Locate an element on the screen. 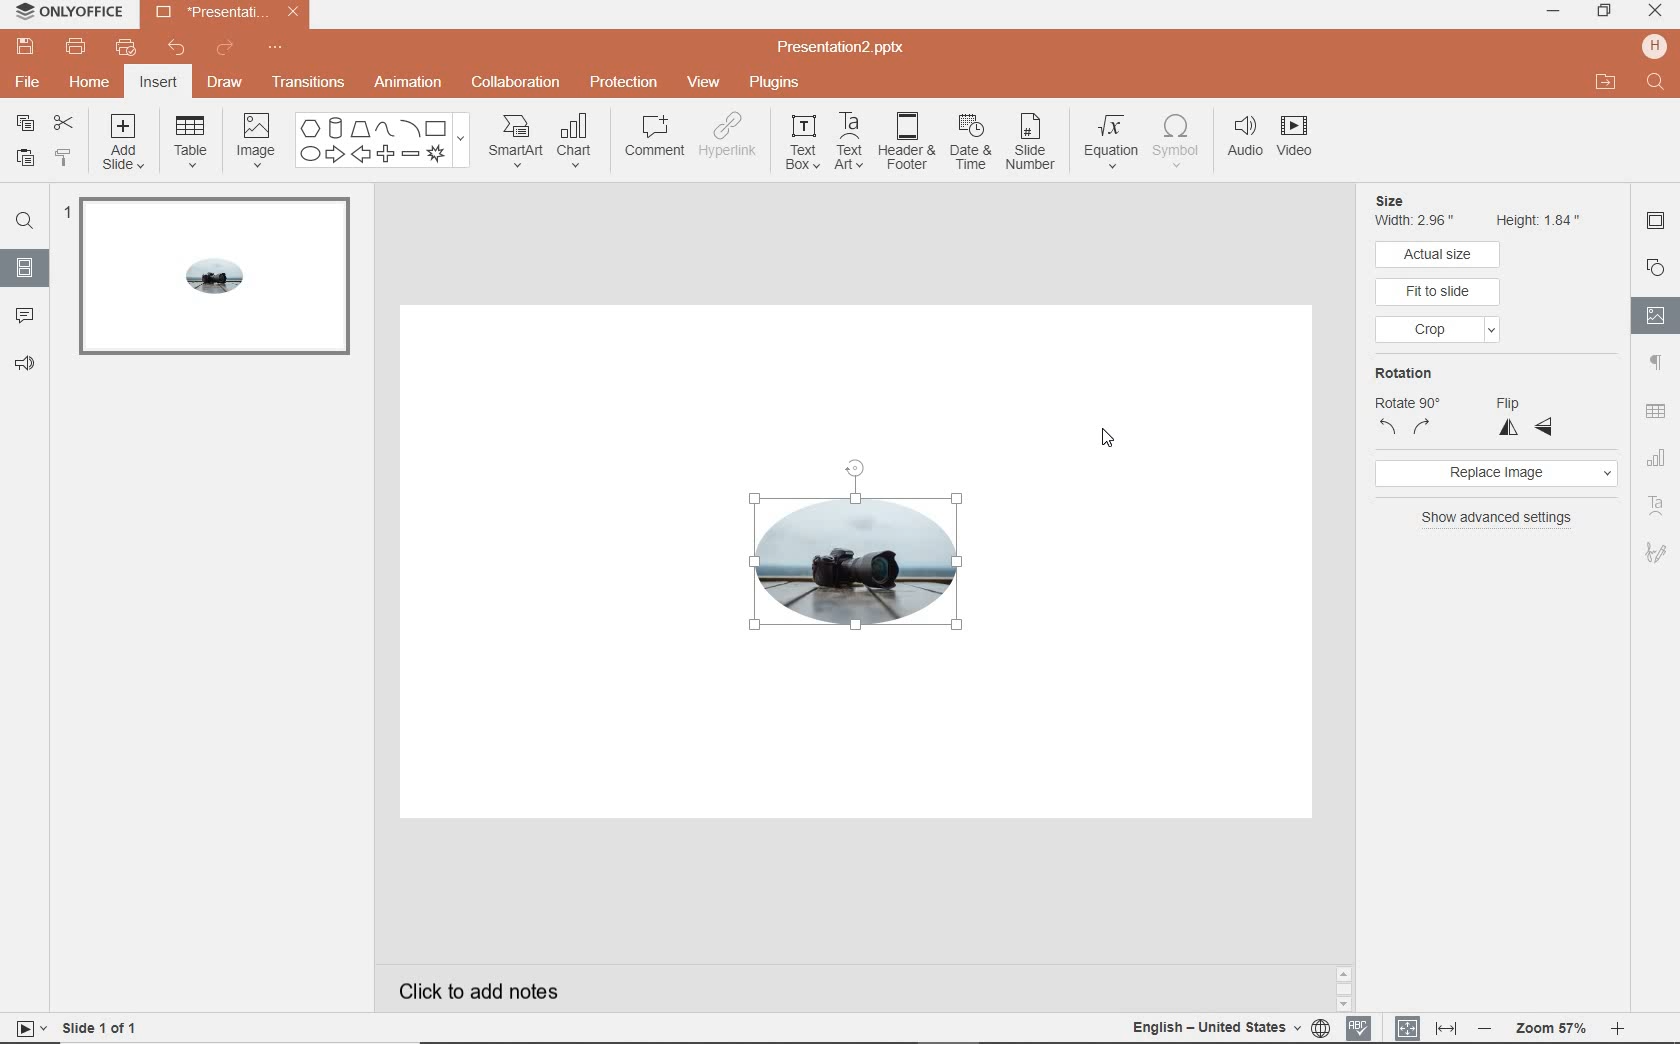 The height and width of the screenshot is (1044, 1680). draw is located at coordinates (226, 84).